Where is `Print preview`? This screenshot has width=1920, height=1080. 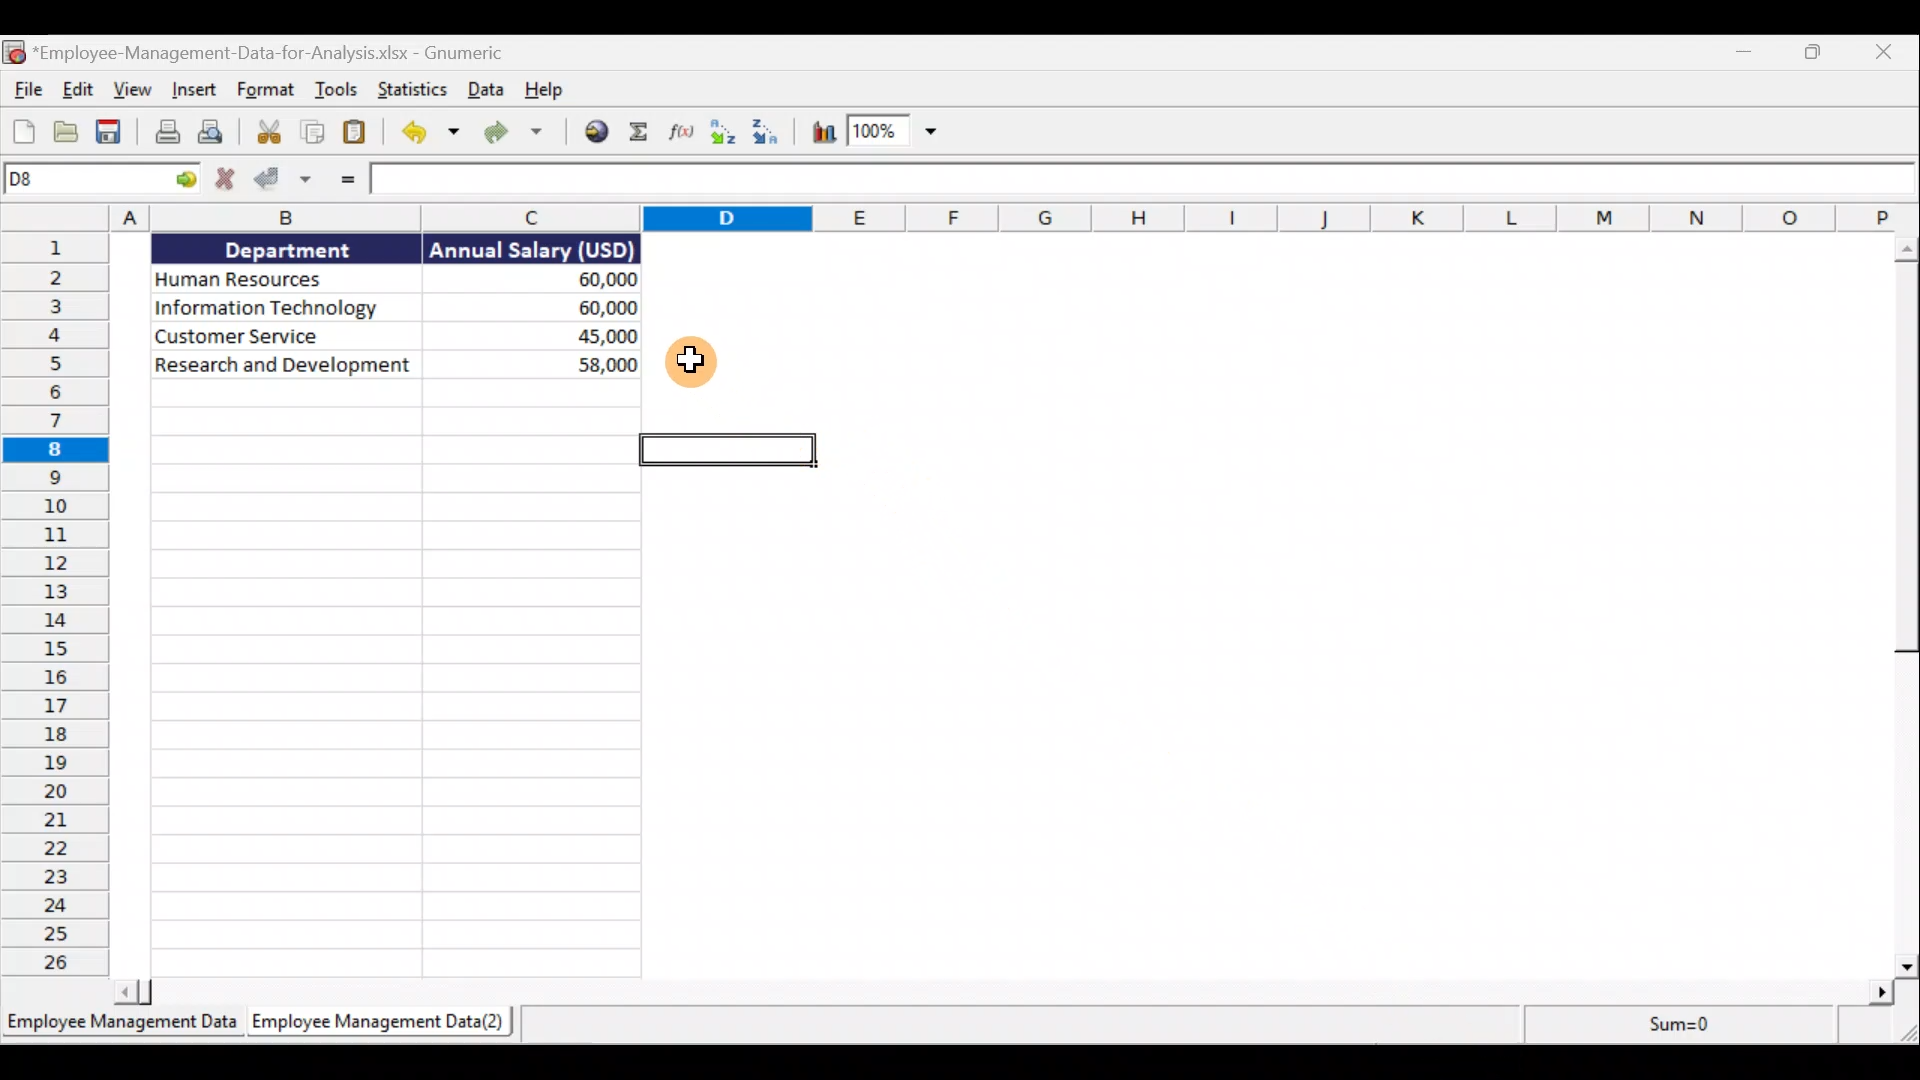 Print preview is located at coordinates (218, 134).